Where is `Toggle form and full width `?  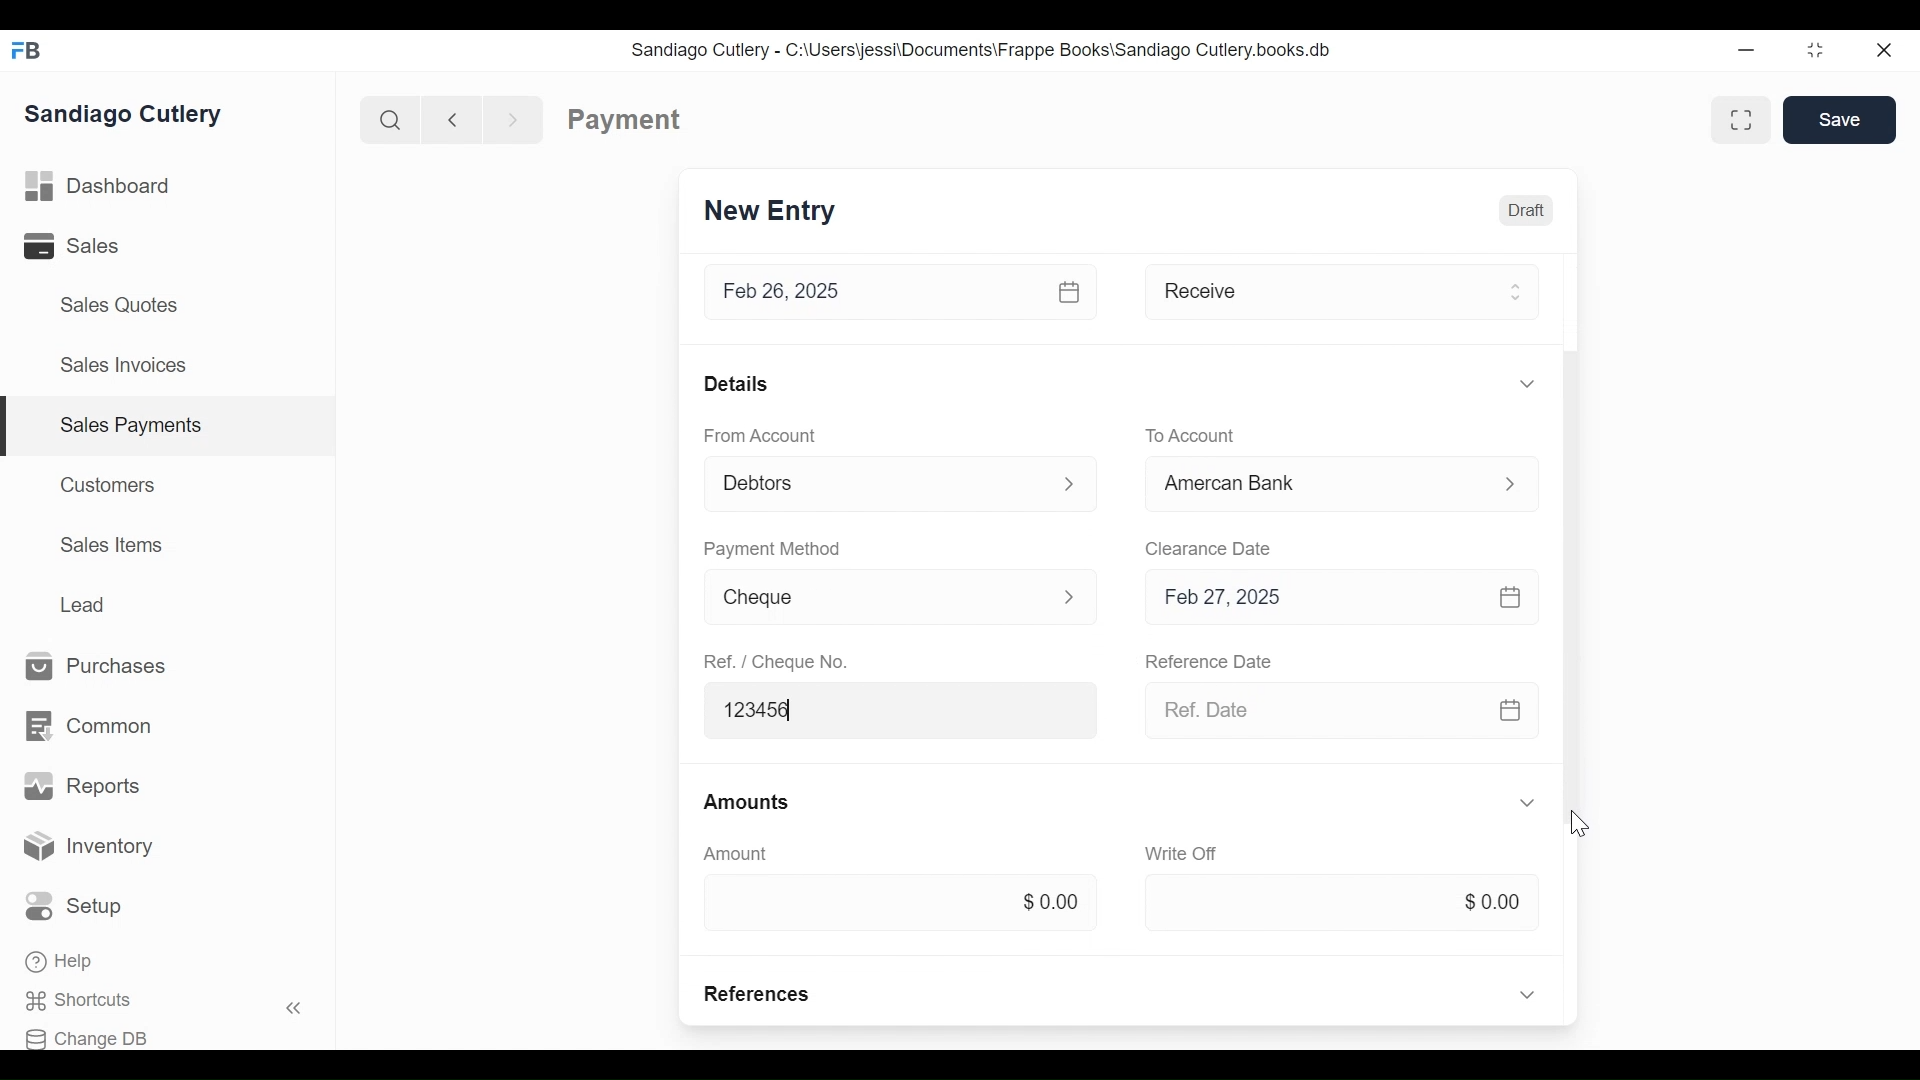
Toggle form and full width  is located at coordinates (1748, 116).